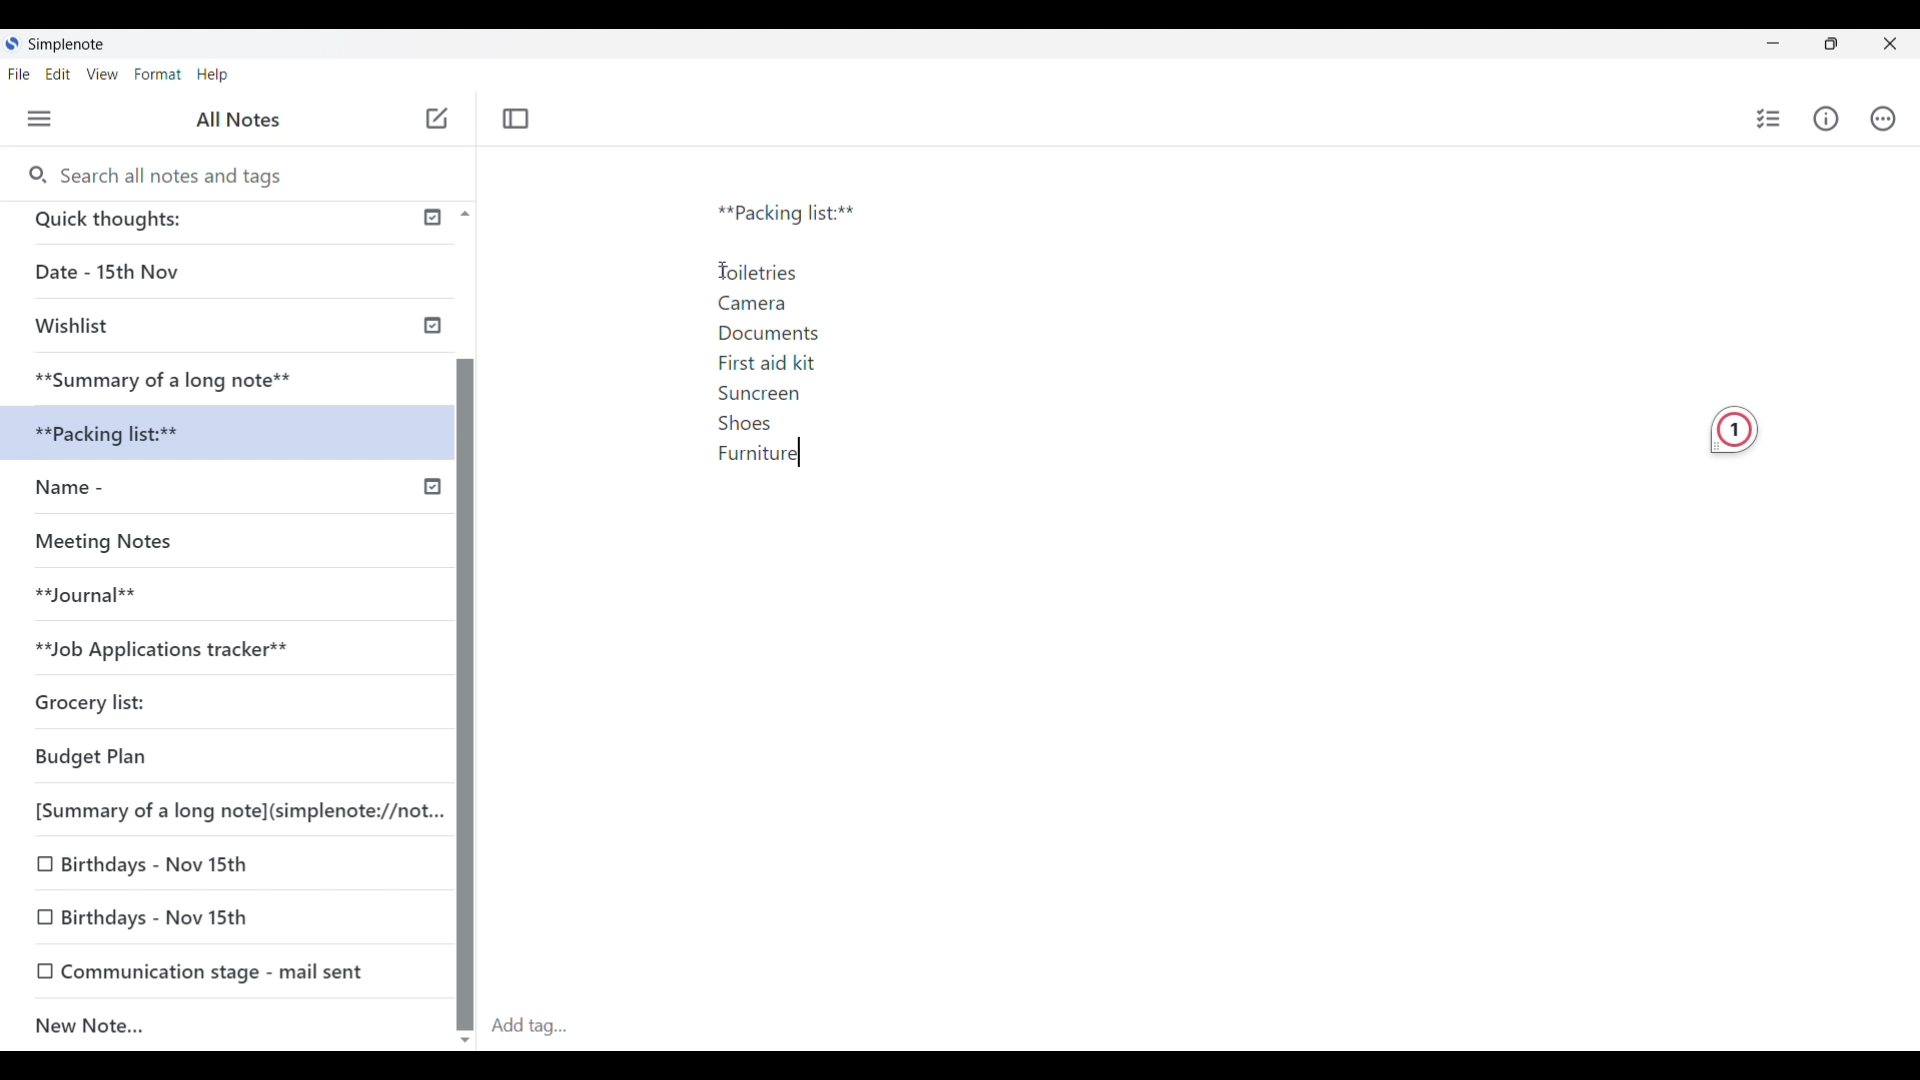  I want to click on 0 Communication stage - mail sent, so click(202, 971).